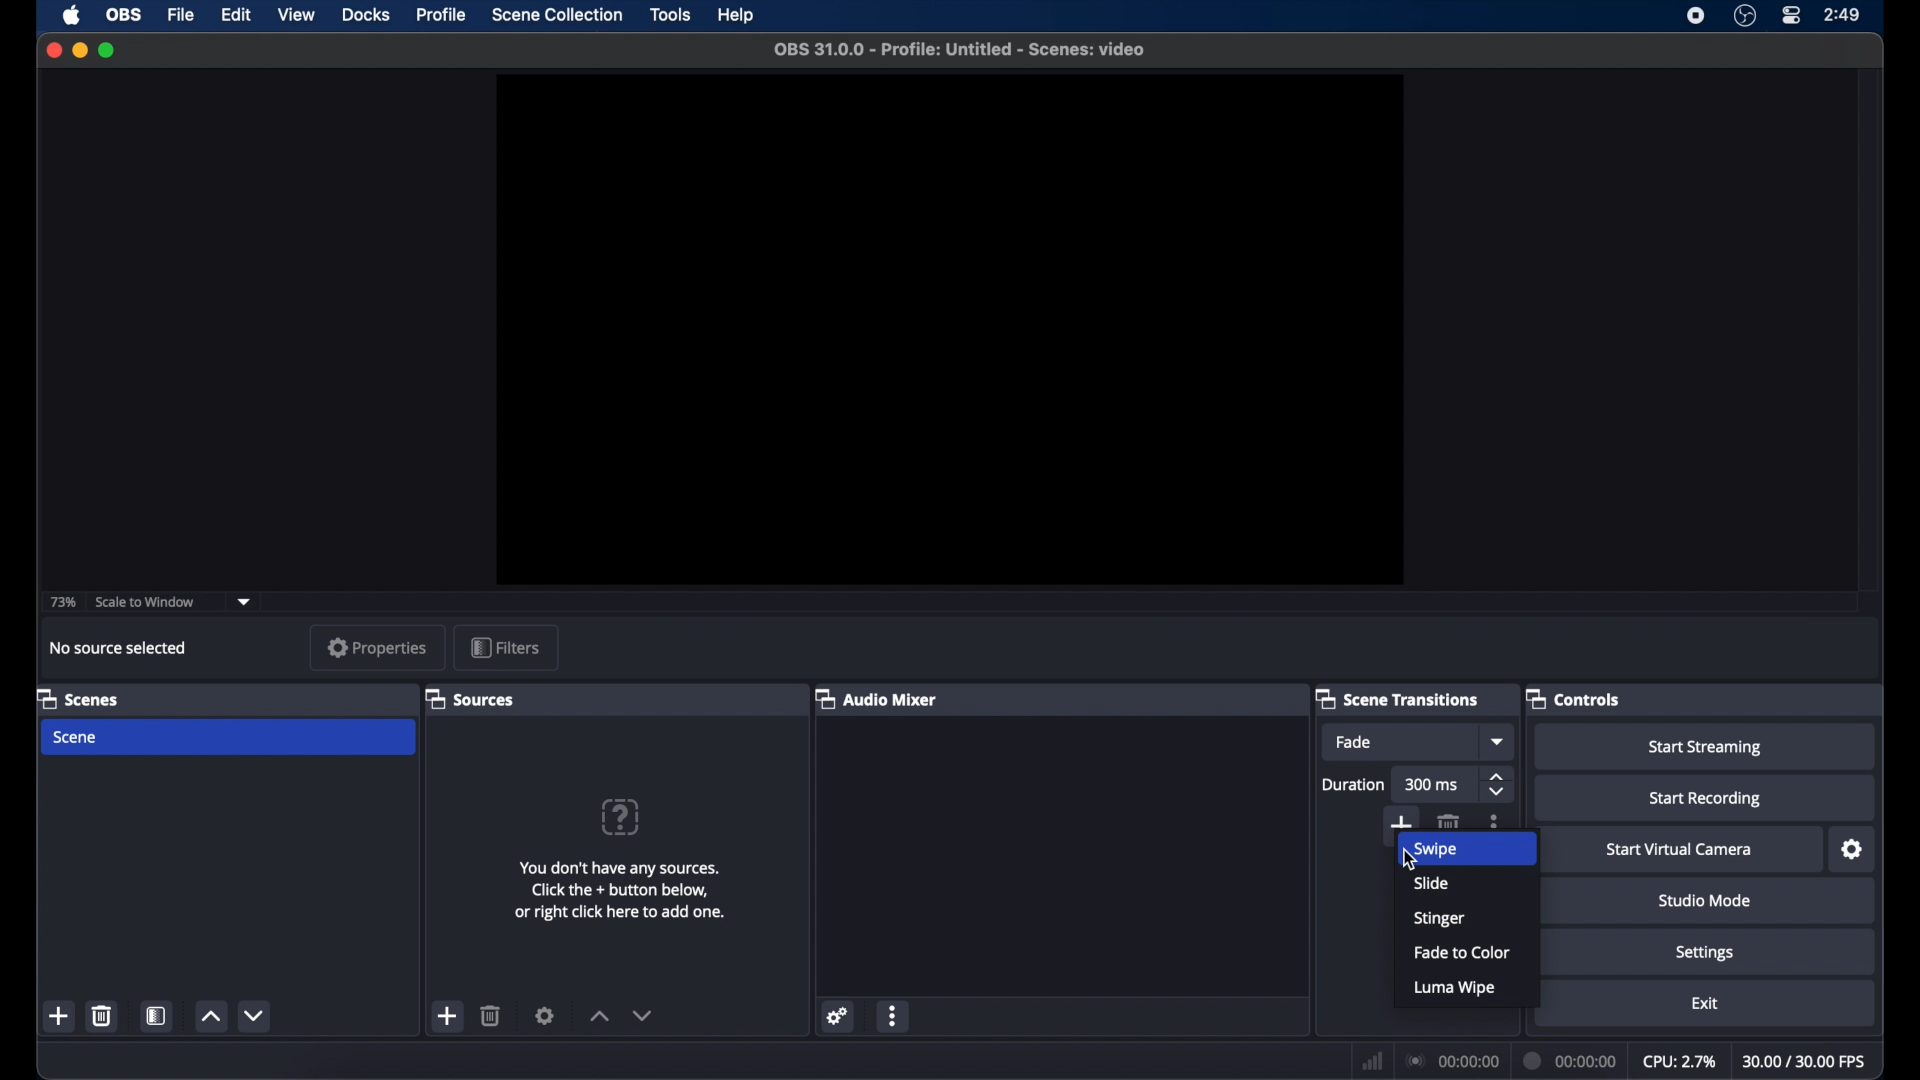 The image size is (1920, 1080). I want to click on studio mode, so click(1705, 900).